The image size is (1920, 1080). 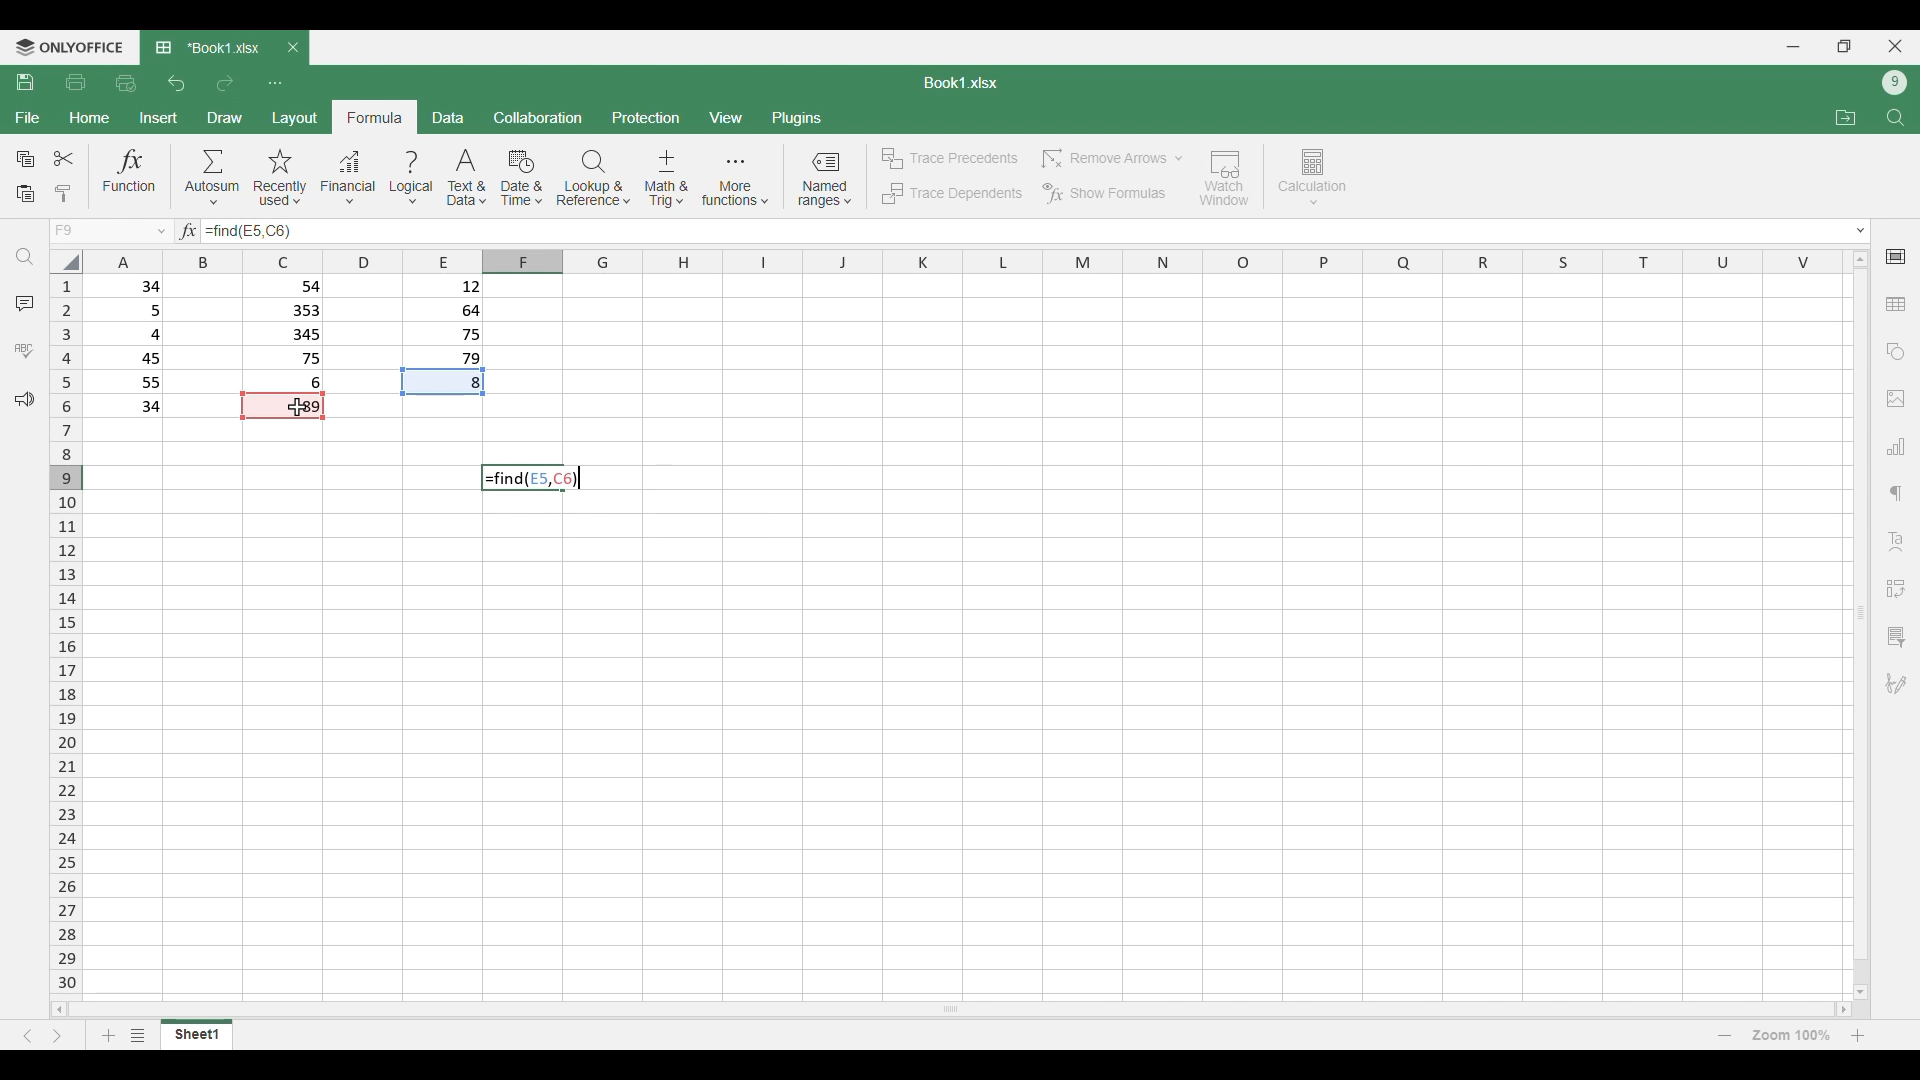 I want to click on Filled cells, so click(x=444, y=321).